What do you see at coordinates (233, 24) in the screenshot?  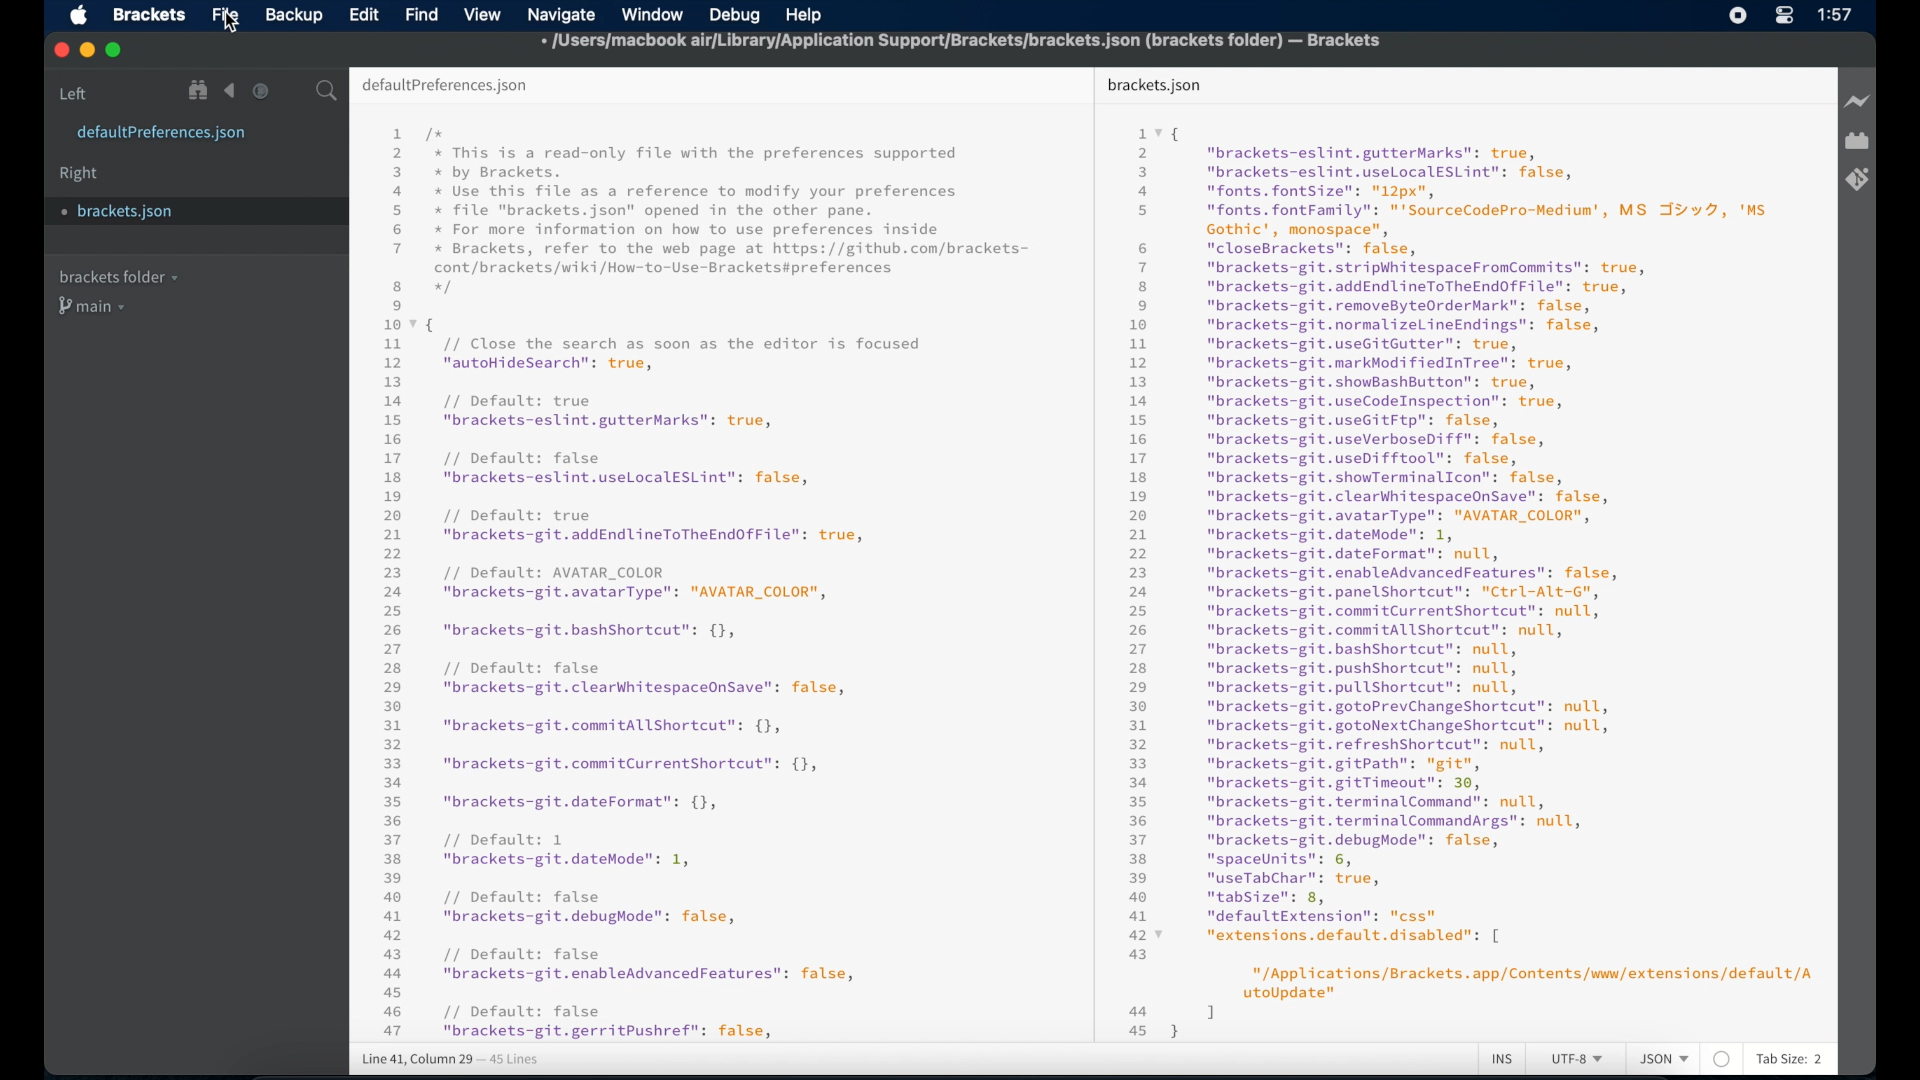 I see `cursor` at bounding box center [233, 24].